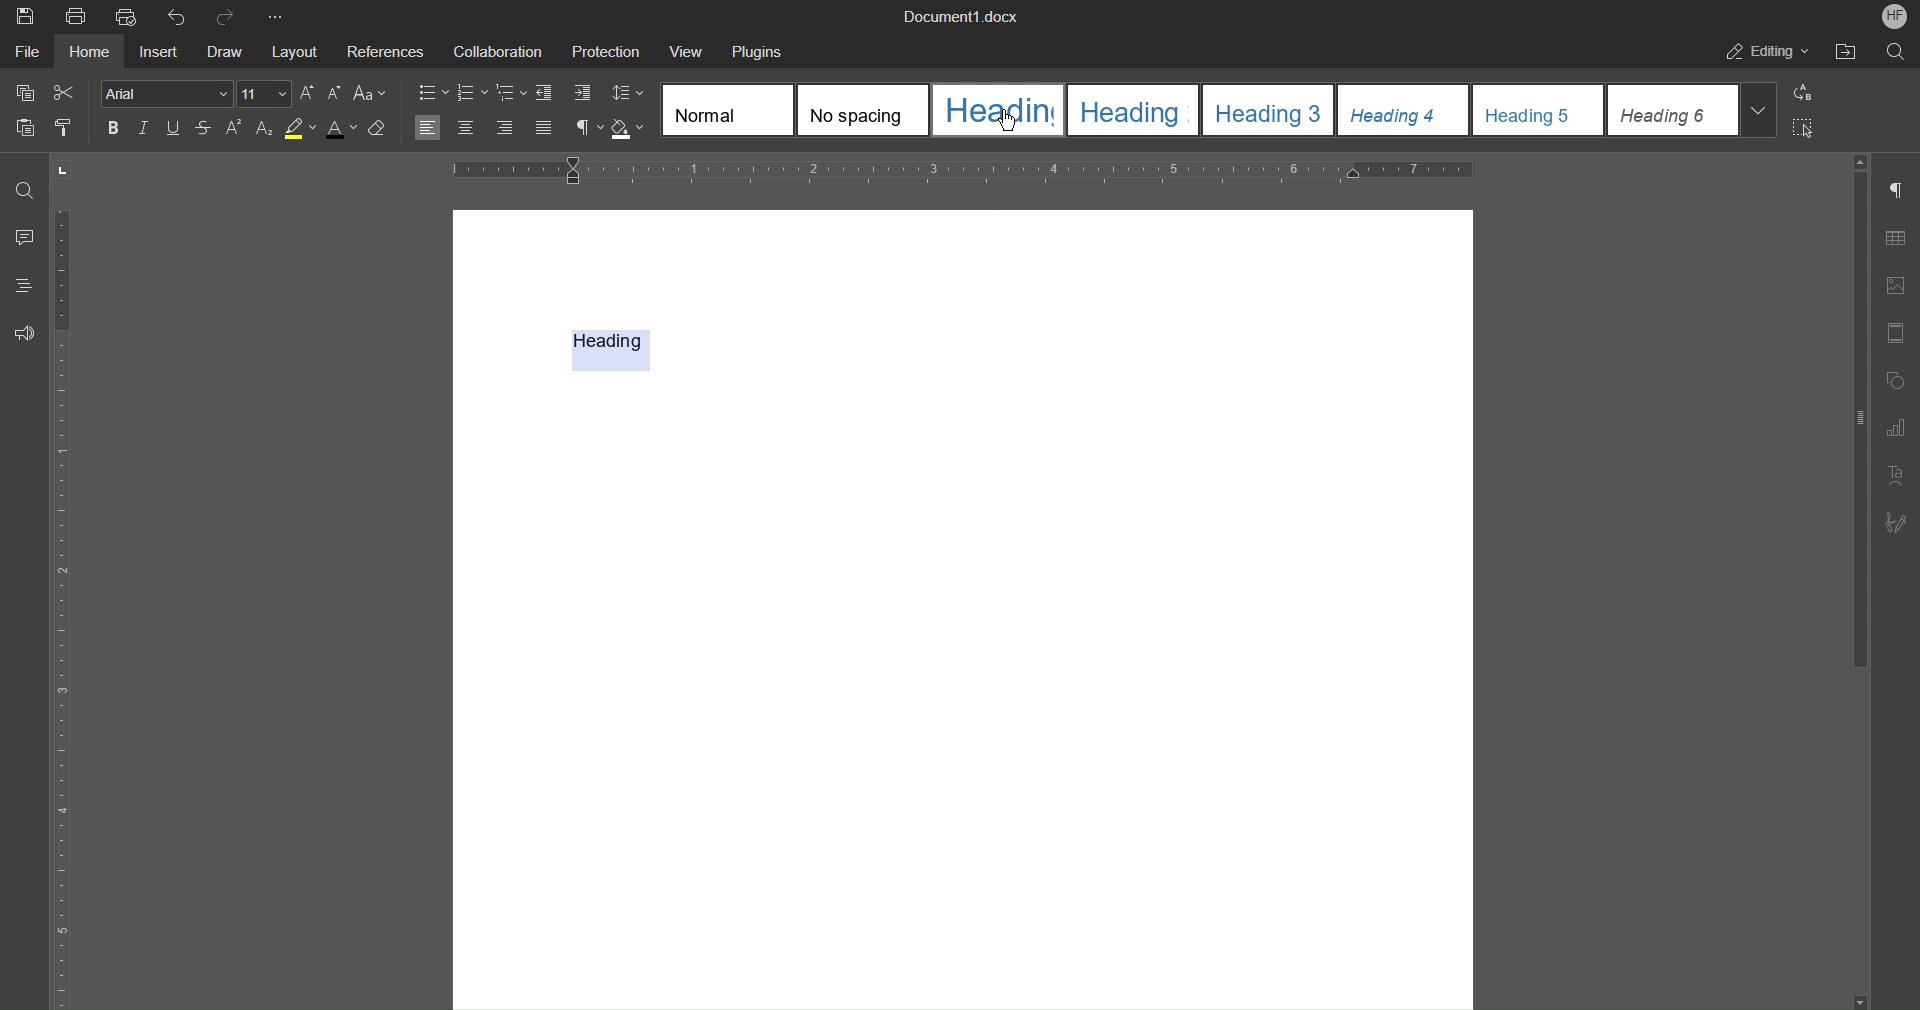 Image resolution: width=1920 pixels, height=1010 pixels. What do you see at coordinates (1763, 51) in the screenshot?
I see `Editing` at bounding box center [1763, 51].